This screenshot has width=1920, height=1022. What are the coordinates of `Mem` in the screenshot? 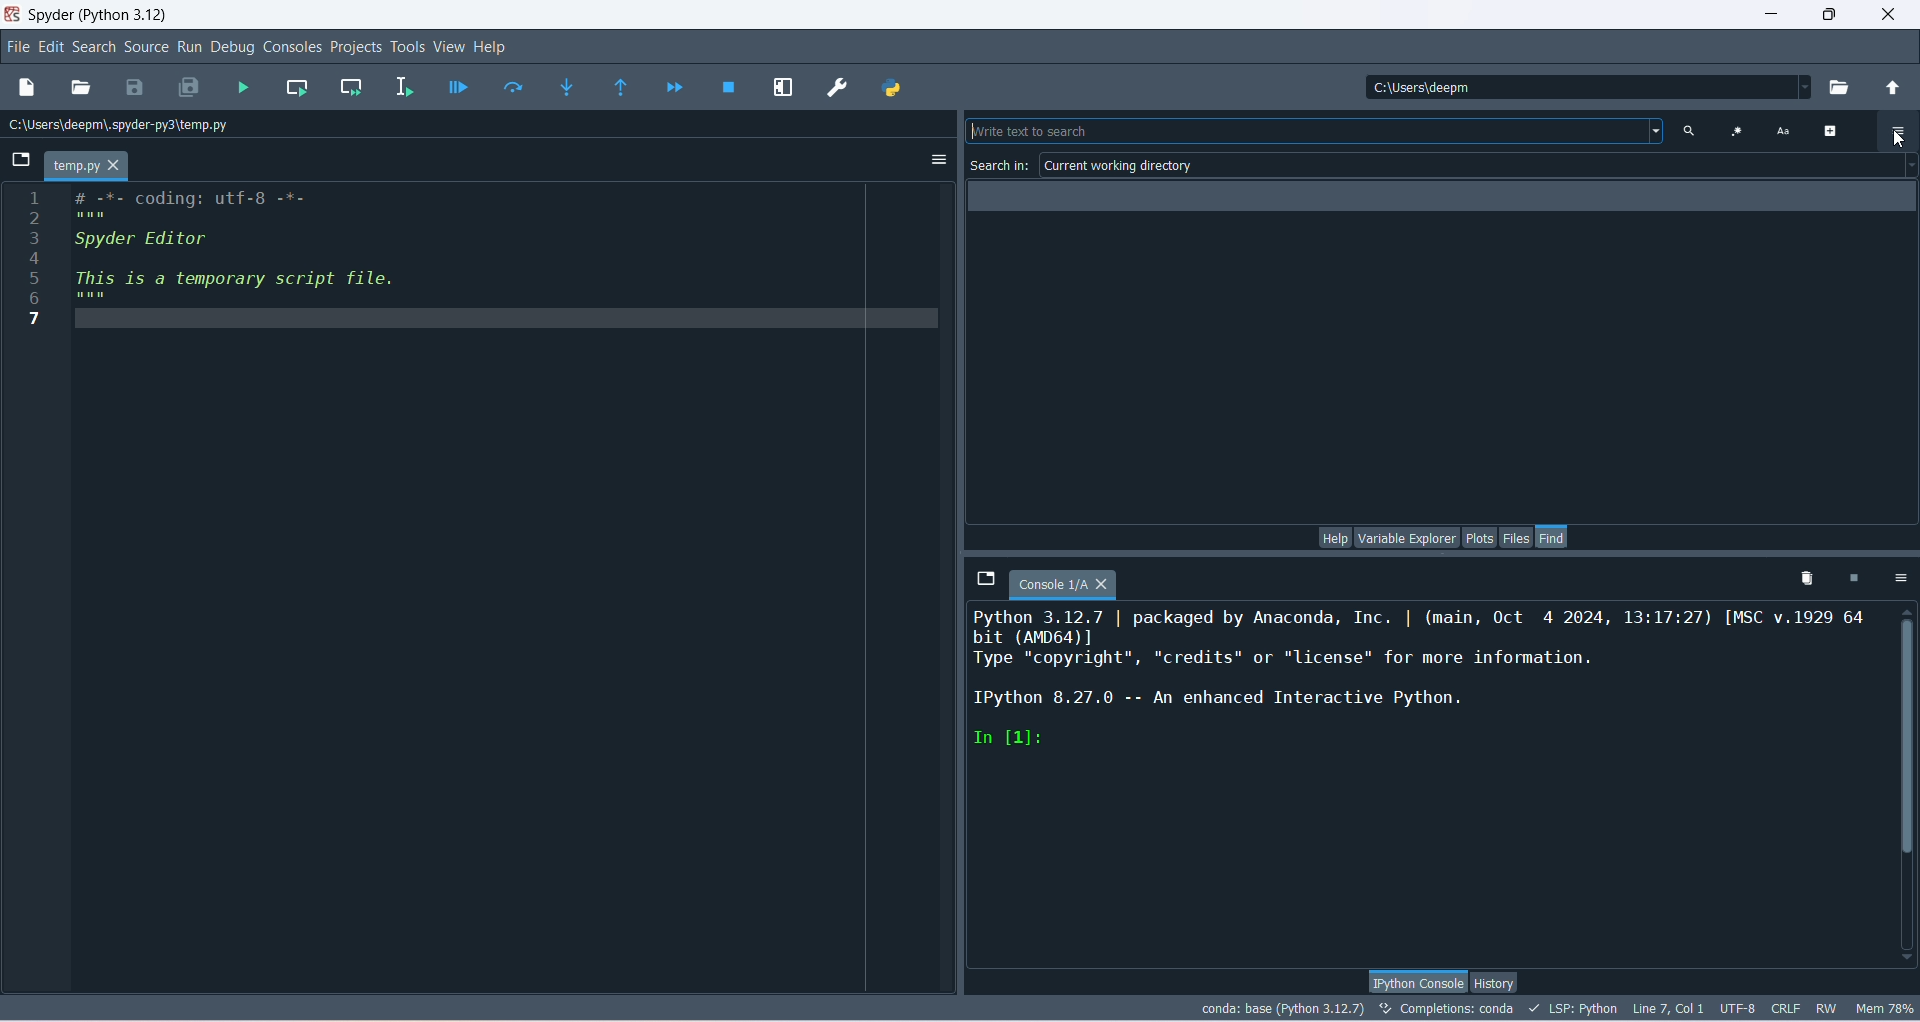 It's located at (1883, 1007).